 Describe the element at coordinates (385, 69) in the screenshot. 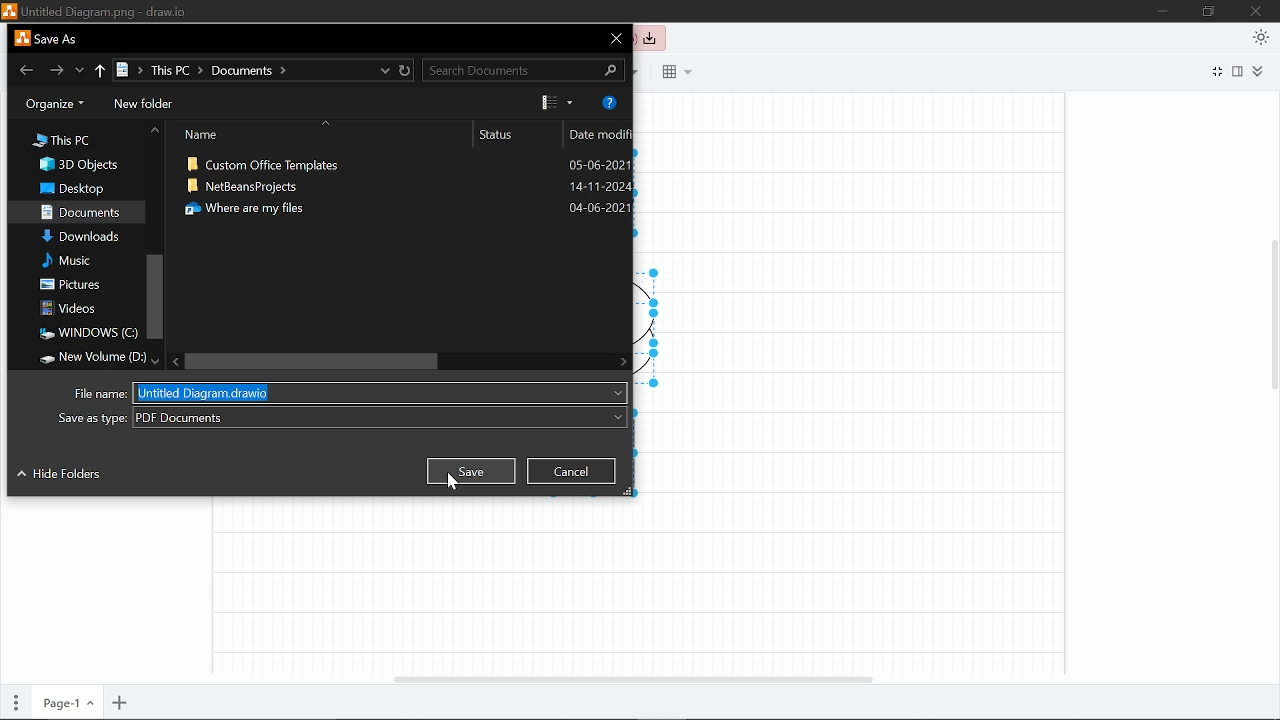

I see `Current location` at that location.